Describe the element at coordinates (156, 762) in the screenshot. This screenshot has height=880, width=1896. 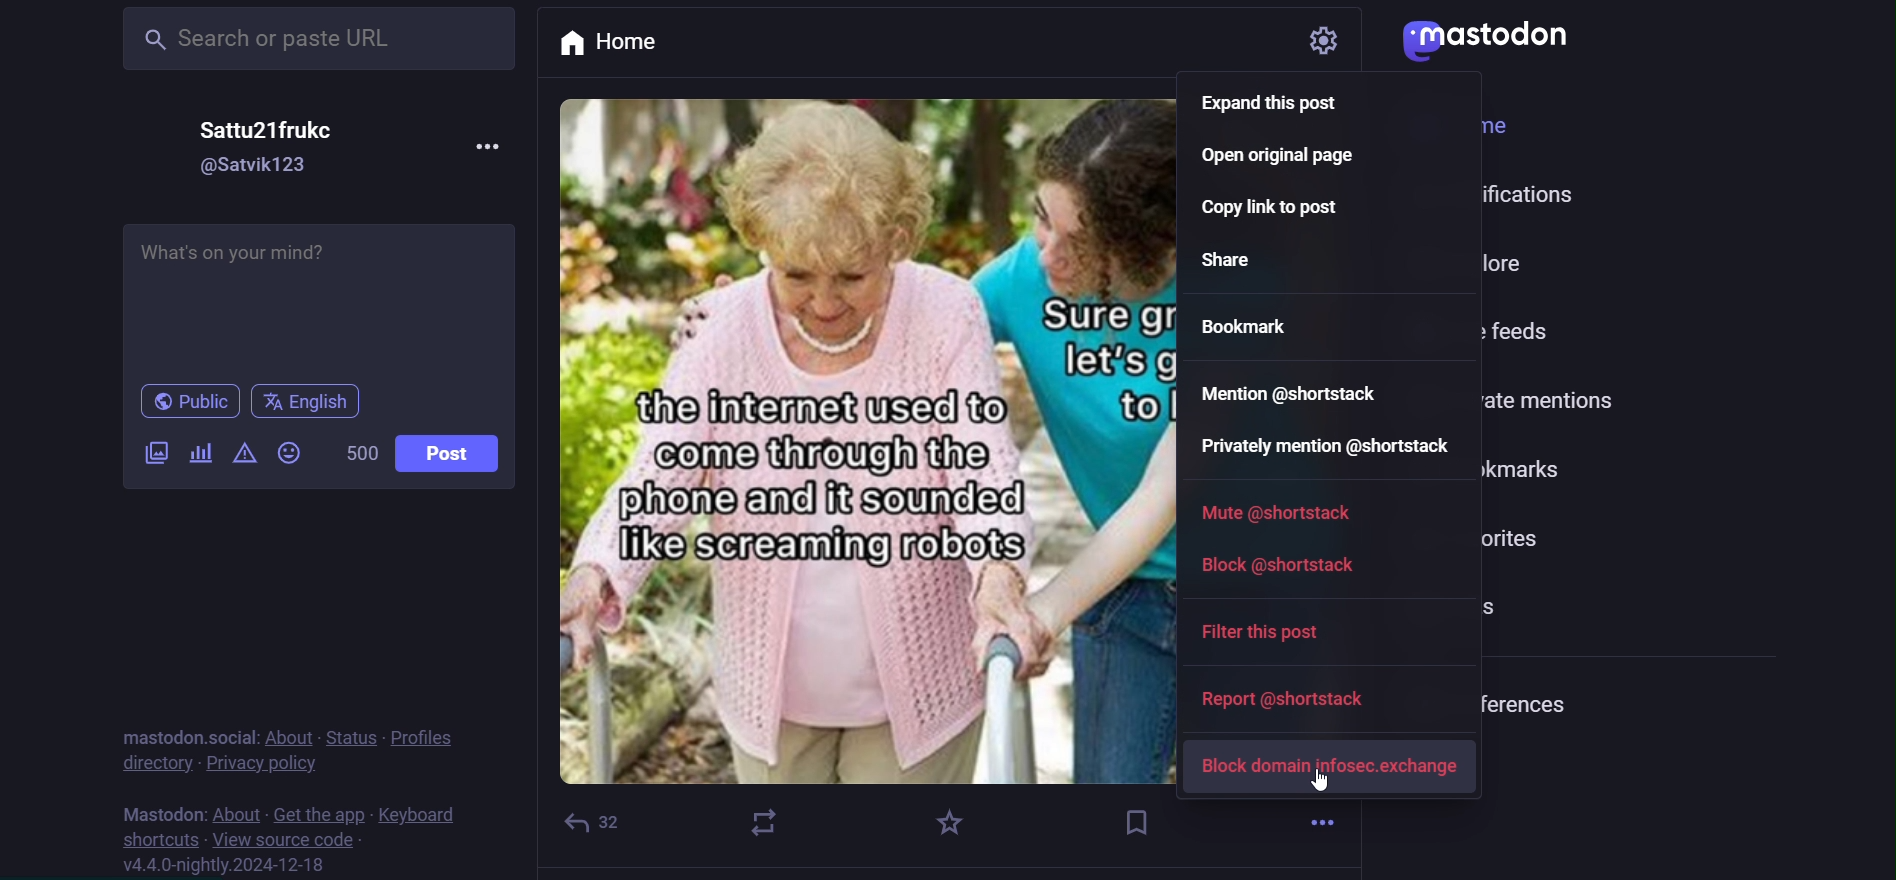
I see `directory` at that location.